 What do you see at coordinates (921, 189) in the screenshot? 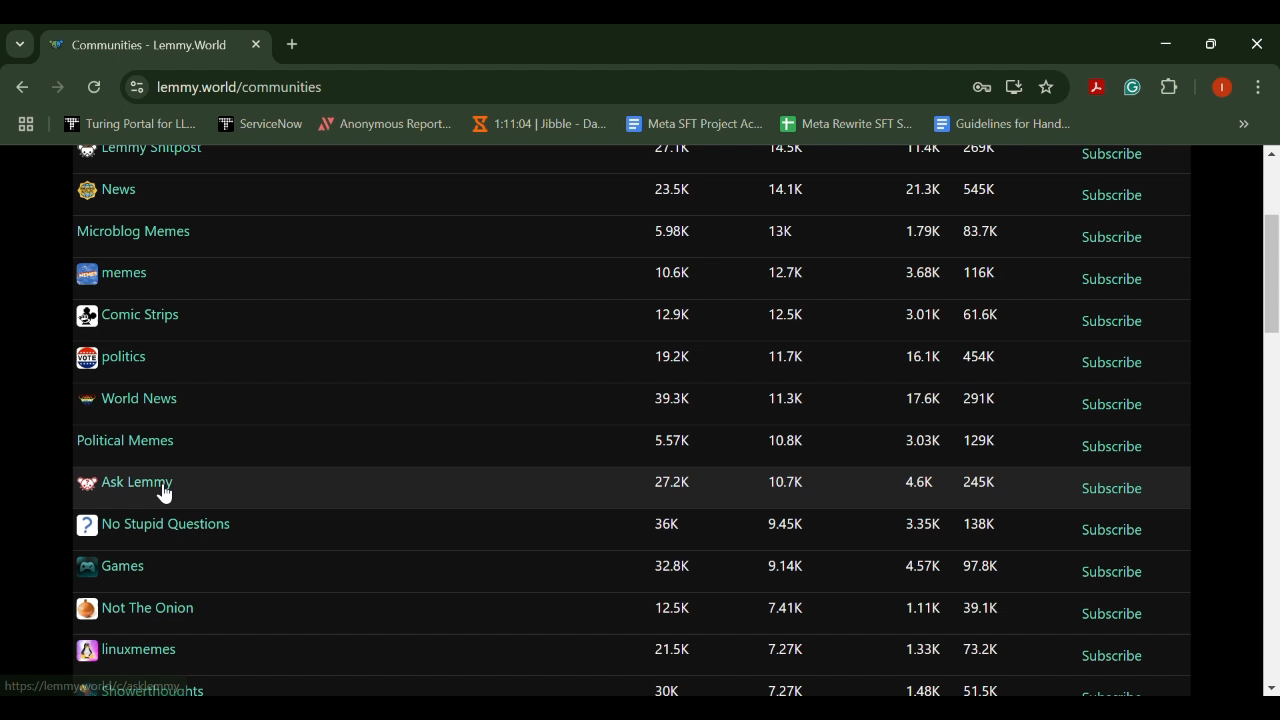
I see `21.3K` at bounding box center [921, 189].